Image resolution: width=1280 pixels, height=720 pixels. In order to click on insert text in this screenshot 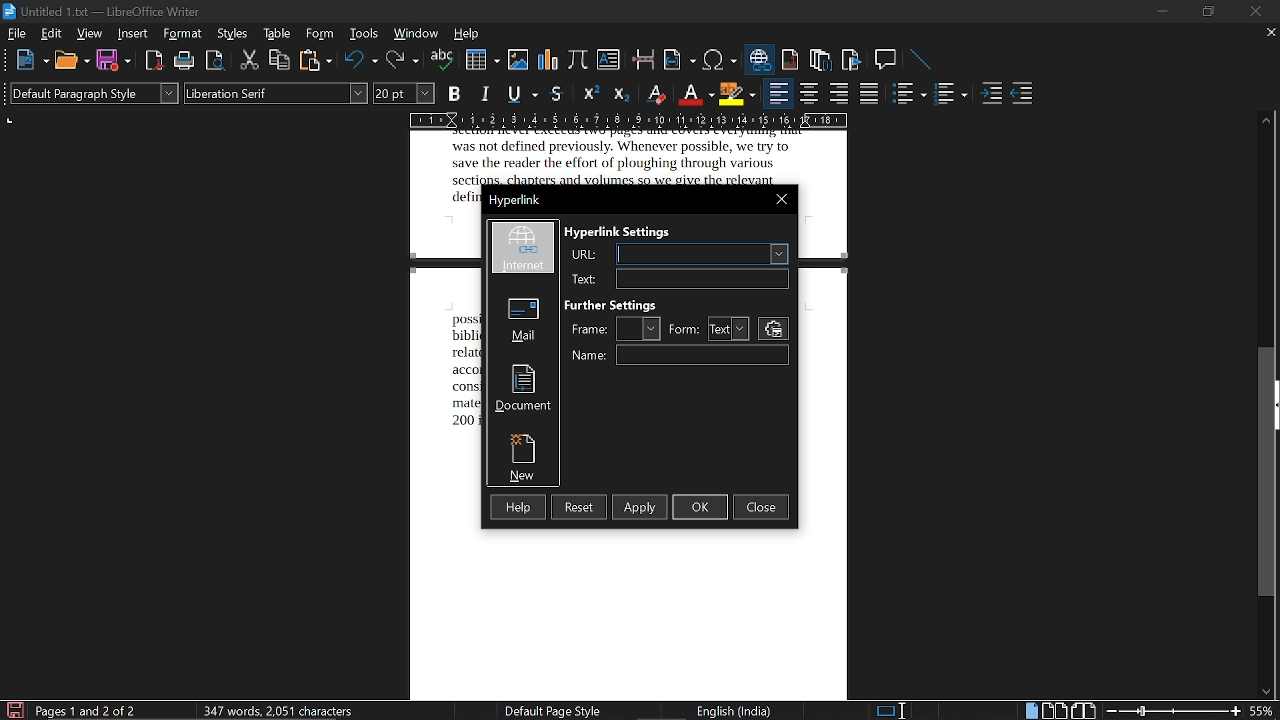, I will do `click(608, 62)`.